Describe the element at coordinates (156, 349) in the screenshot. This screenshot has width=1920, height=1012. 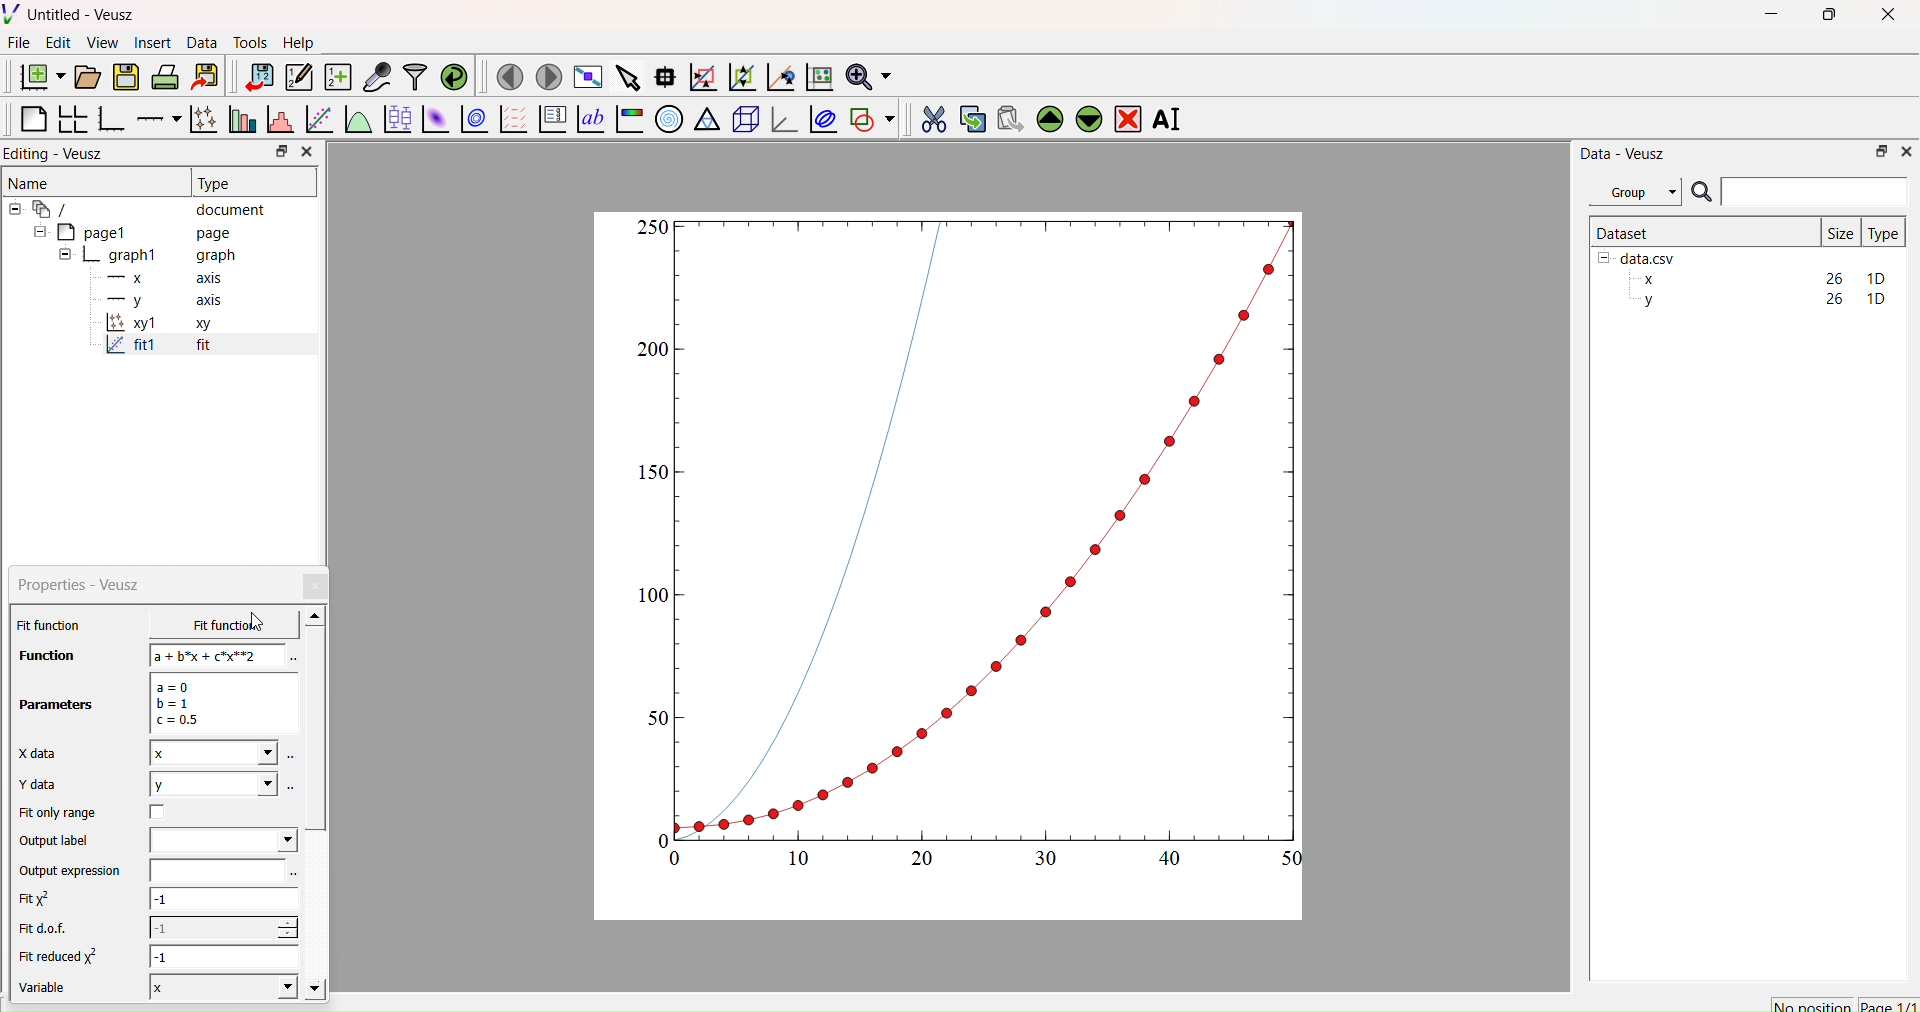
I see `fit1 fit` at that location.